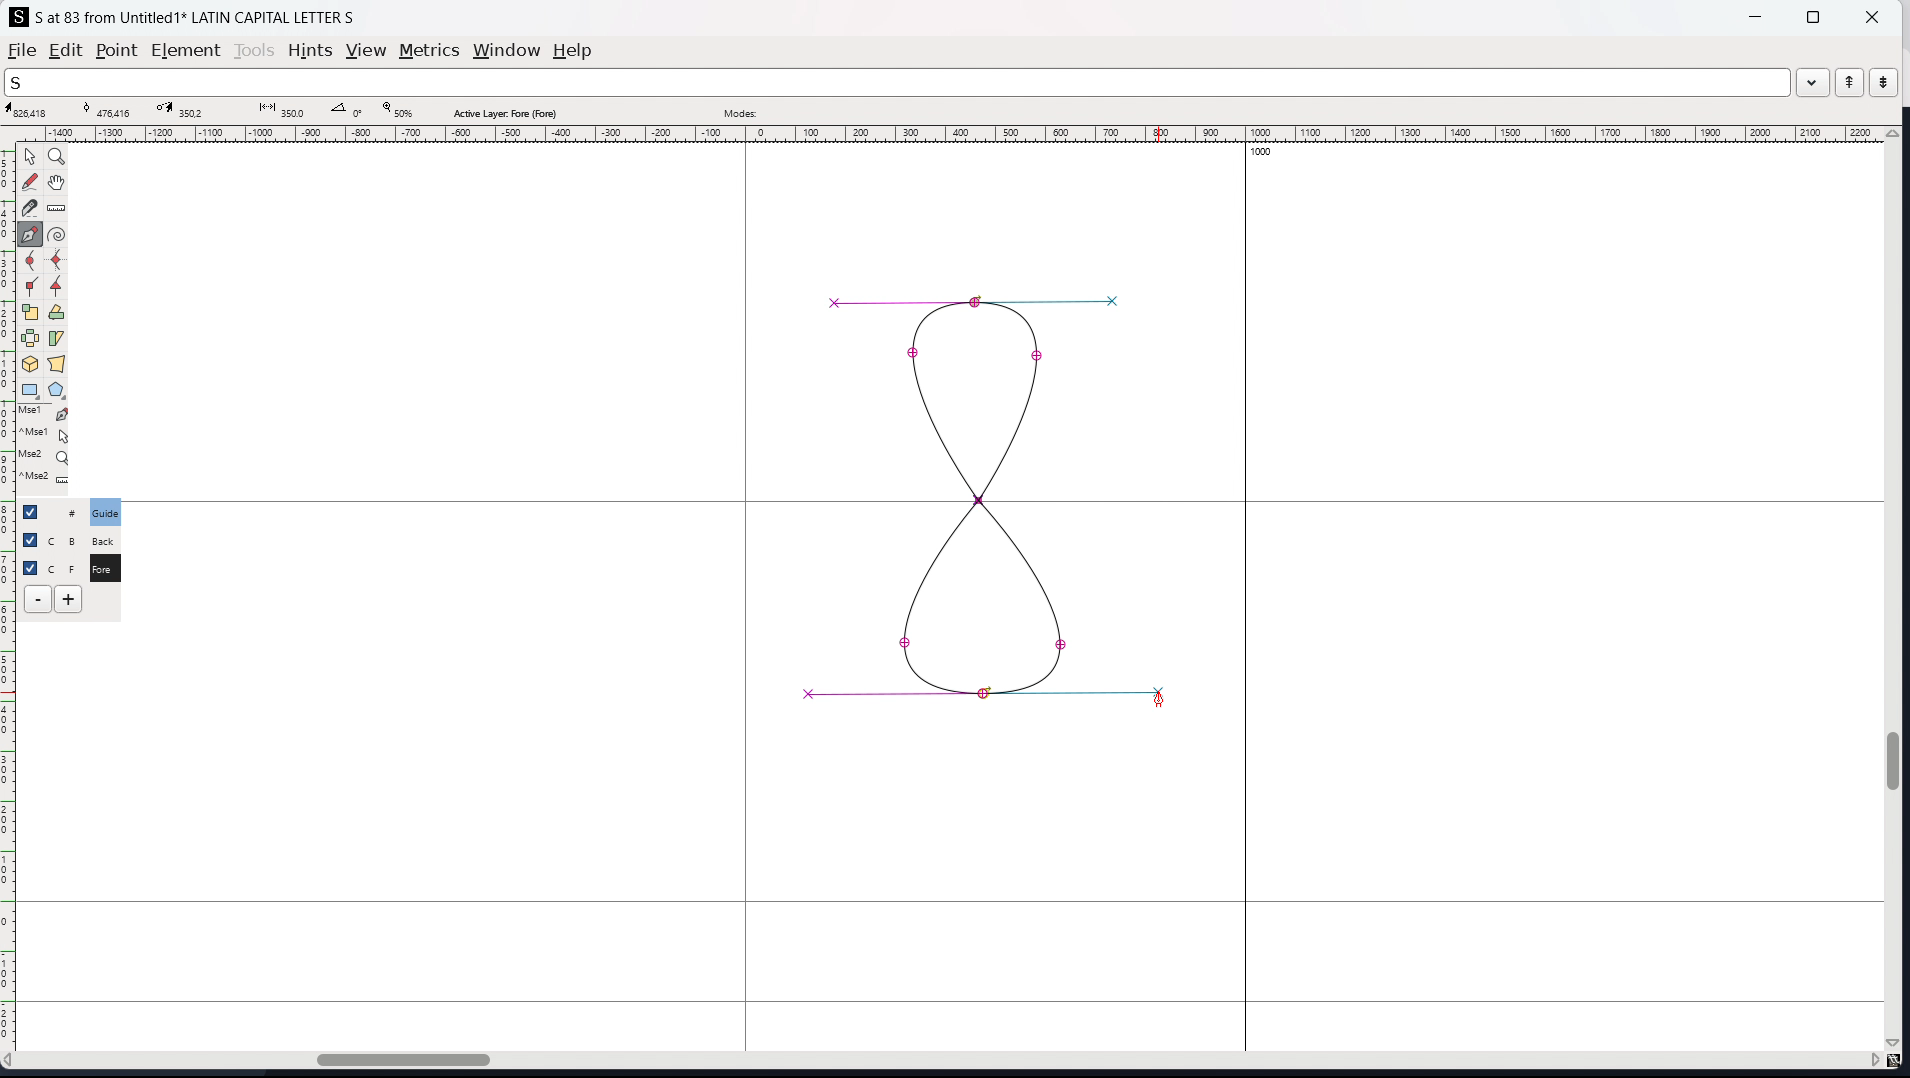 The image size is (1910, 1078). Describe the element at coordinates (57, 287) in the screenshot. I see `add a tangent point` at that location.